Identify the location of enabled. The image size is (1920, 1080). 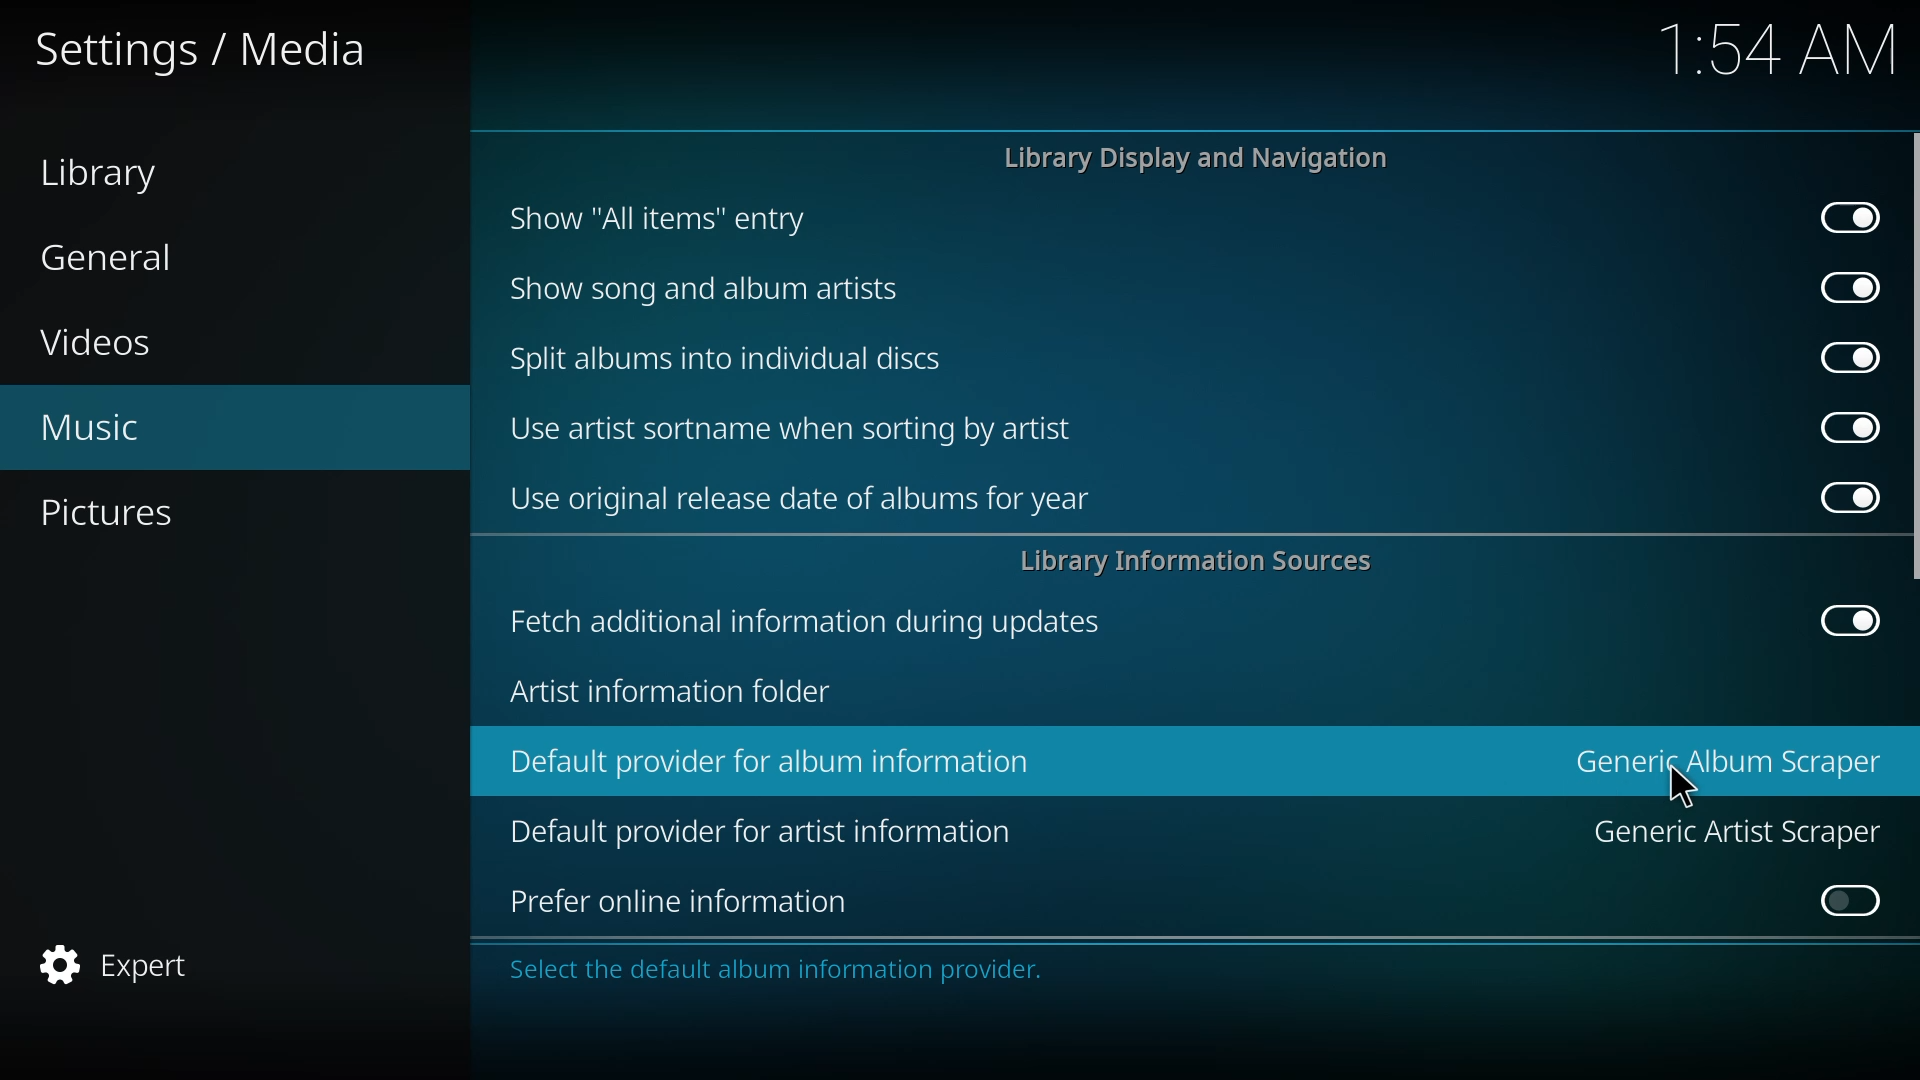
(1842, 214).